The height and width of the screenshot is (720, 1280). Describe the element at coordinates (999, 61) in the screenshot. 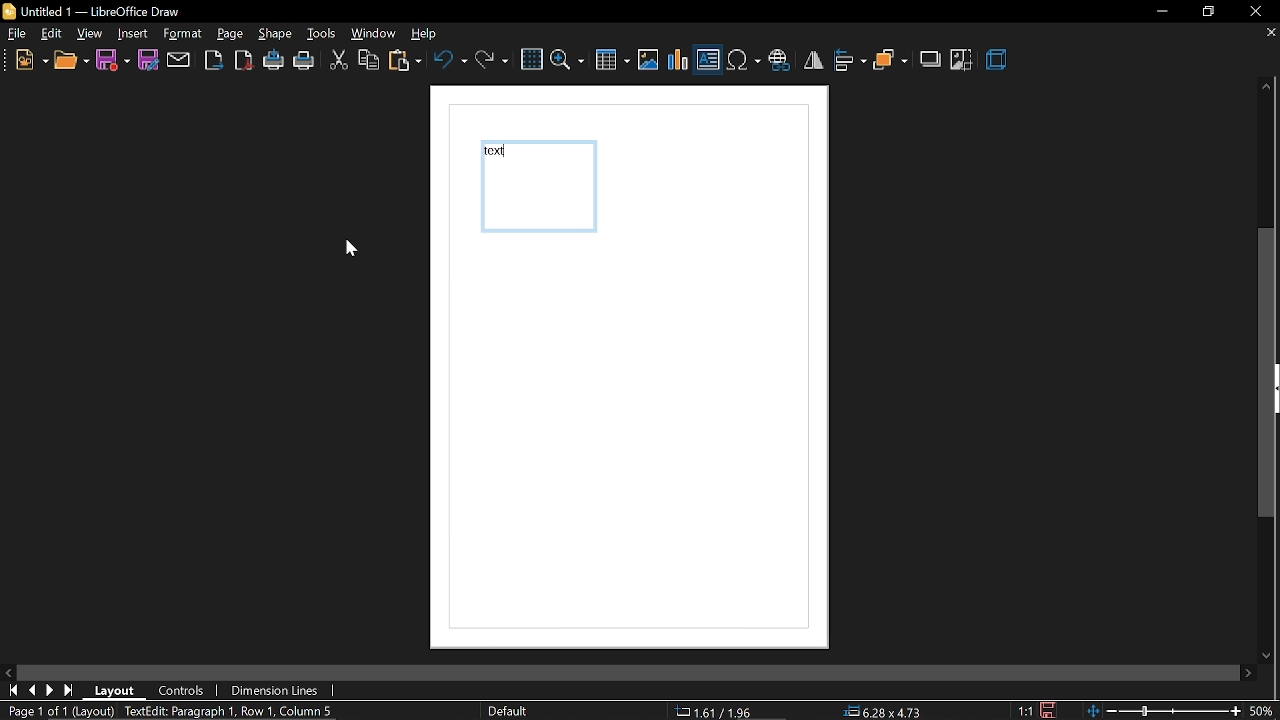

I see `3d effect` at that location.